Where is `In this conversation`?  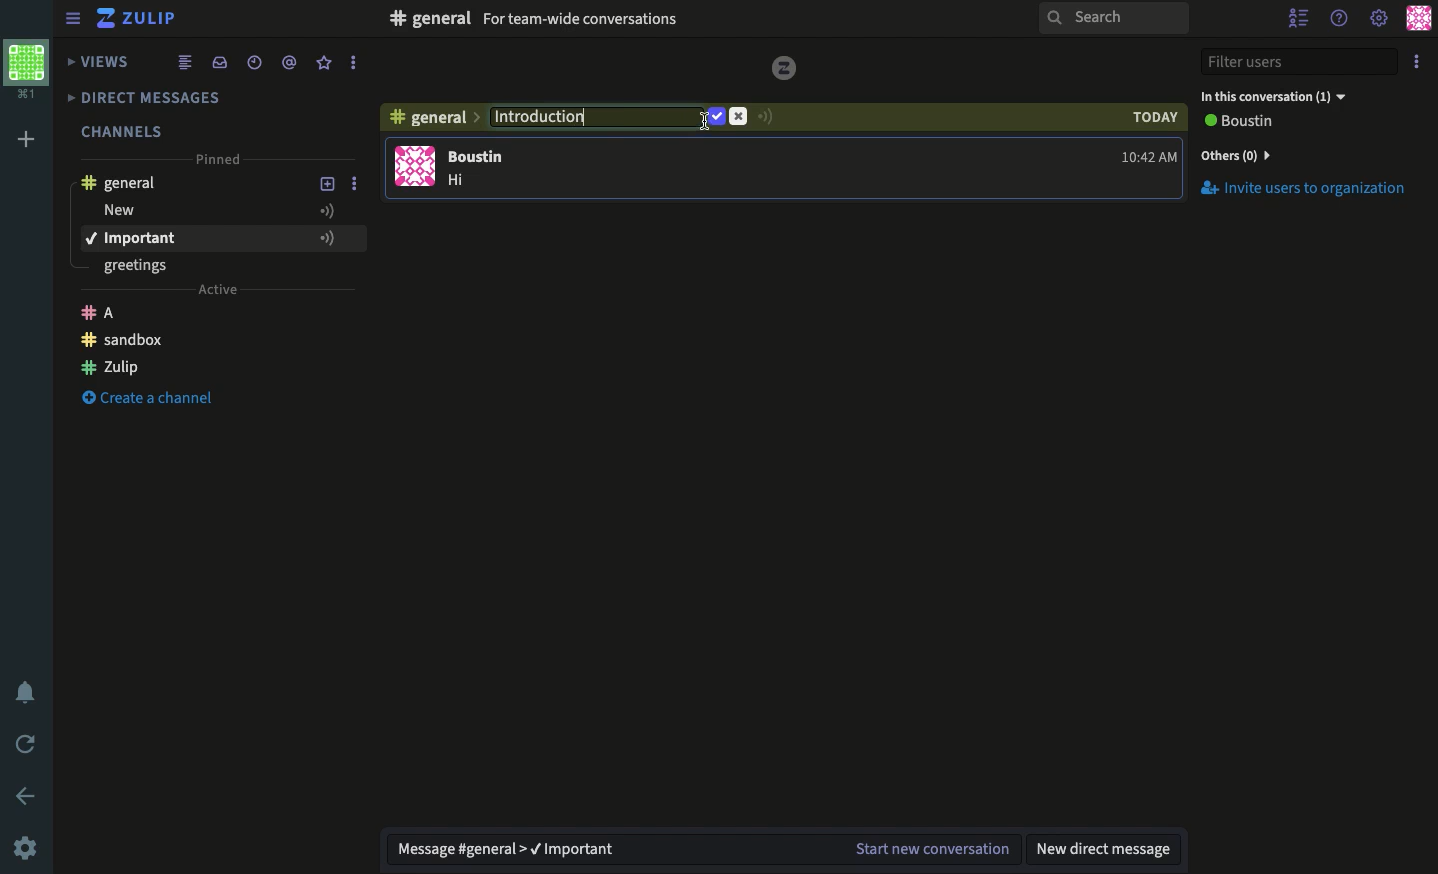
In this conversation is located at coordinates (1275, 95).